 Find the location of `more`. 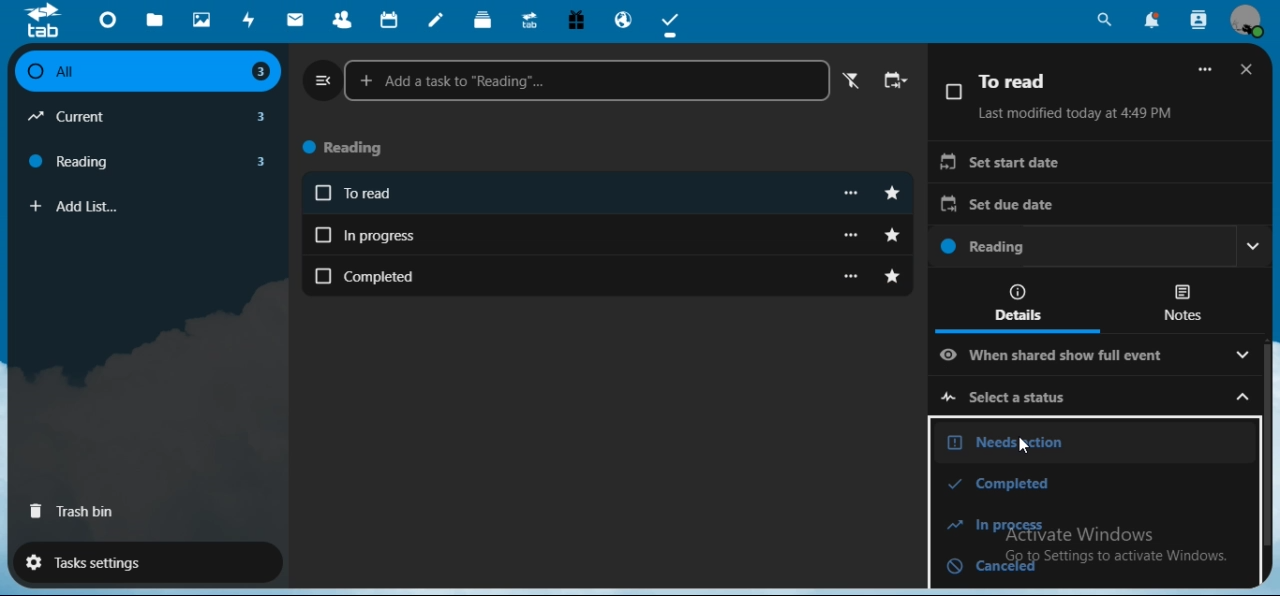

more is located at coordinates (854, 193).